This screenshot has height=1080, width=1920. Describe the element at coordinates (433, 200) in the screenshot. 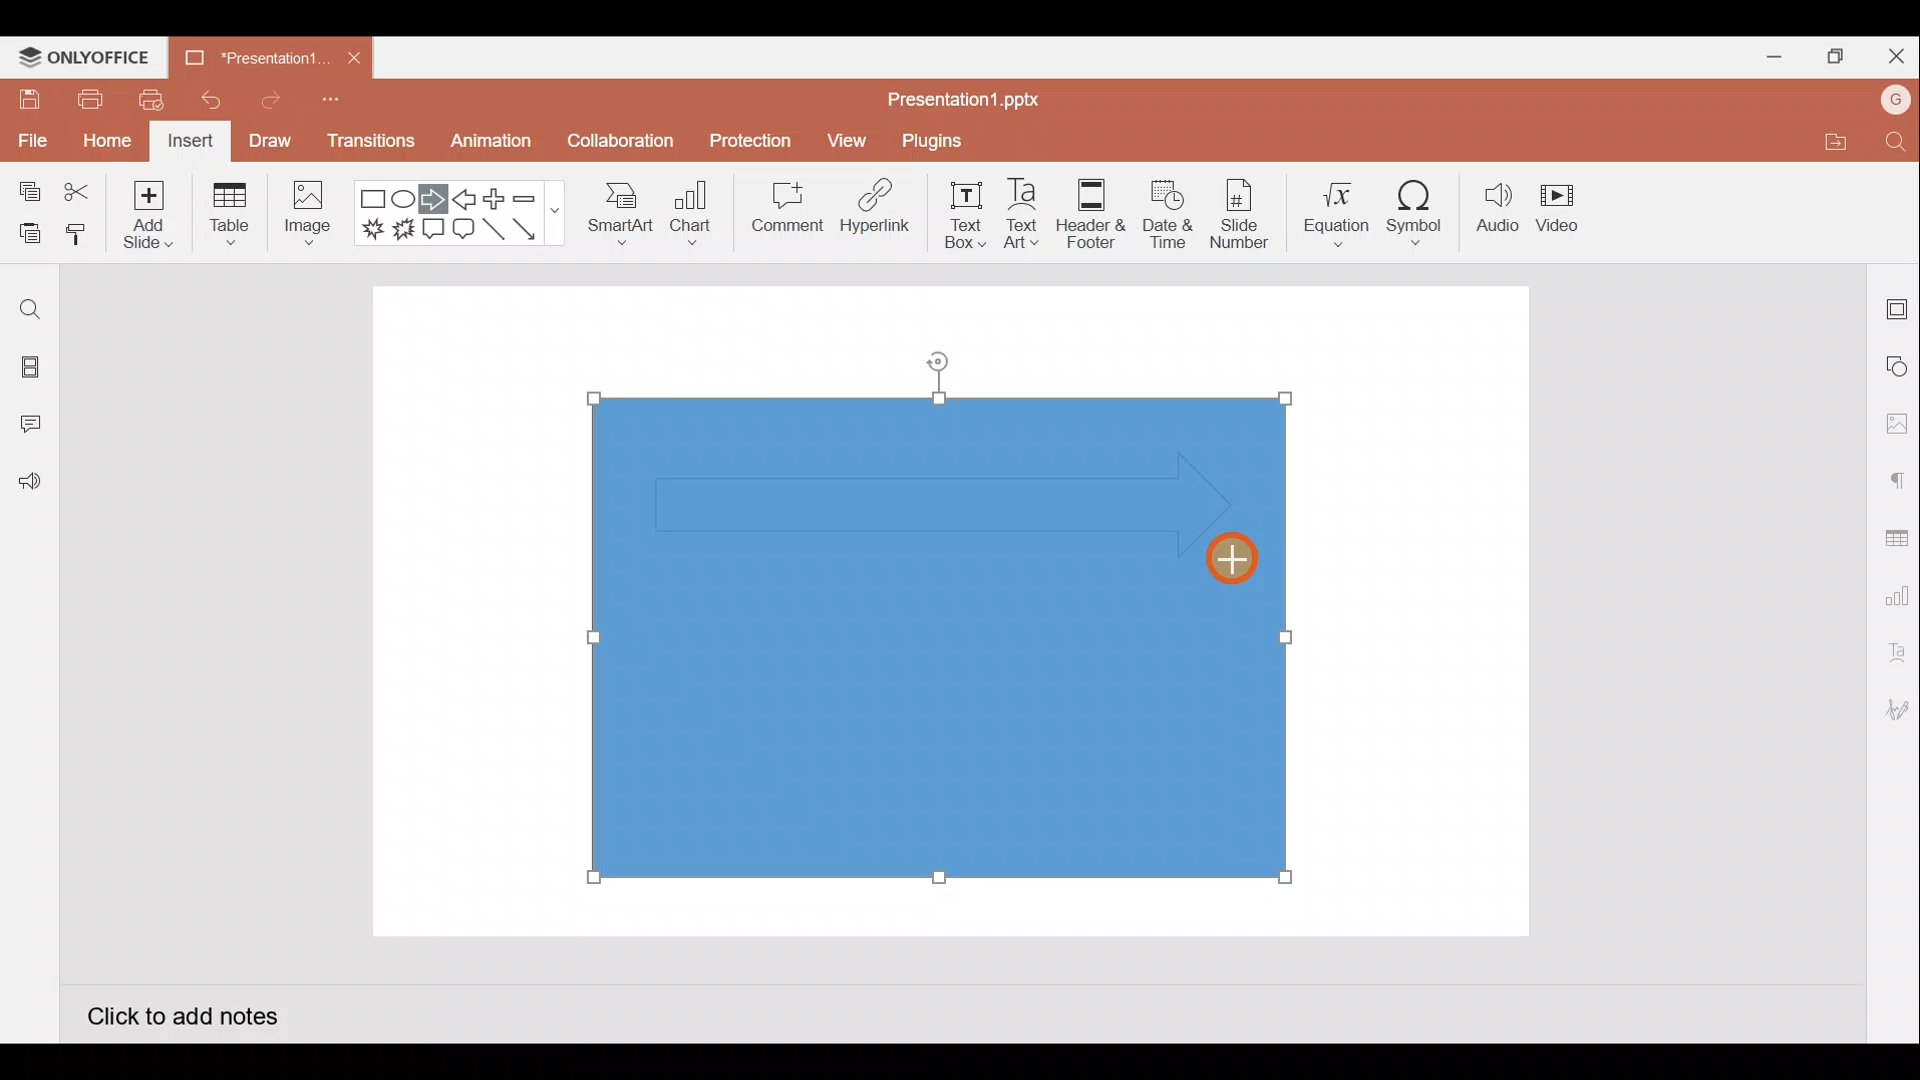

I see `Right arrow` at that location.